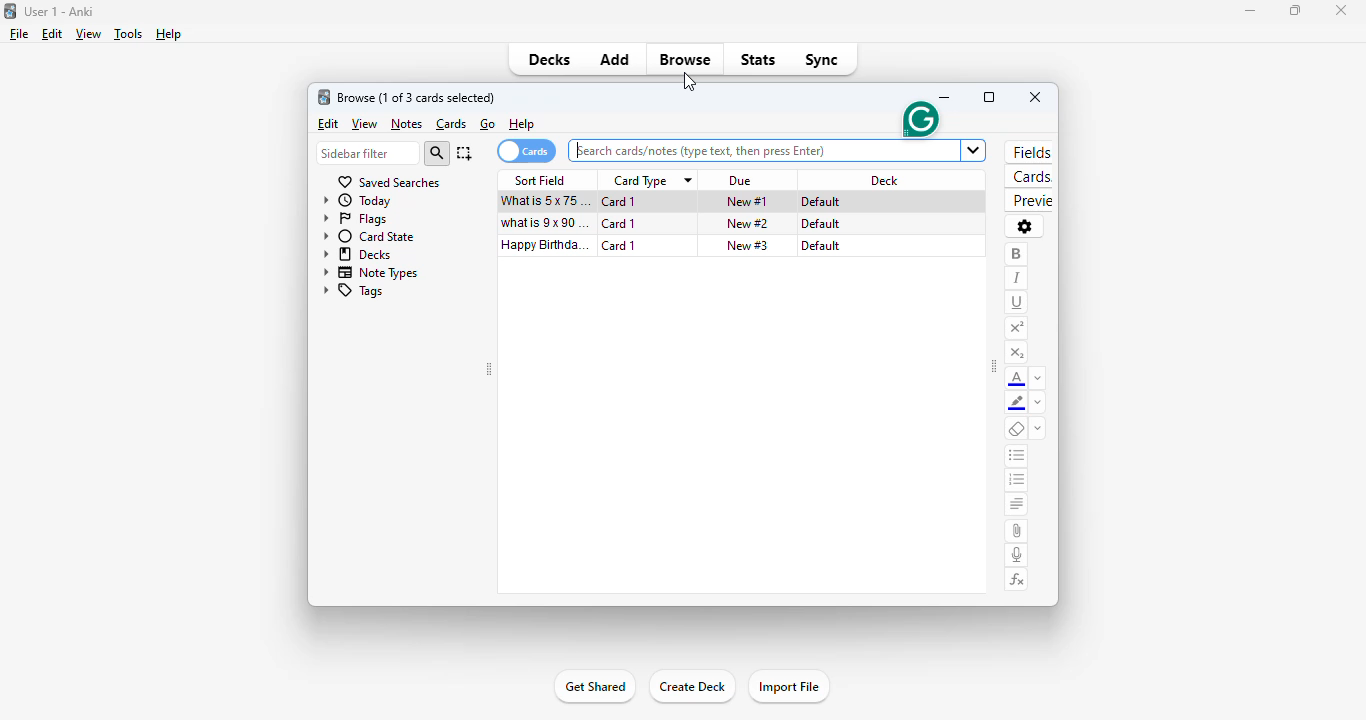 This screenshot has height=720, width=1366. Describe the element at coordinates (89, 34) in the screenshot. I see `view` at that location.